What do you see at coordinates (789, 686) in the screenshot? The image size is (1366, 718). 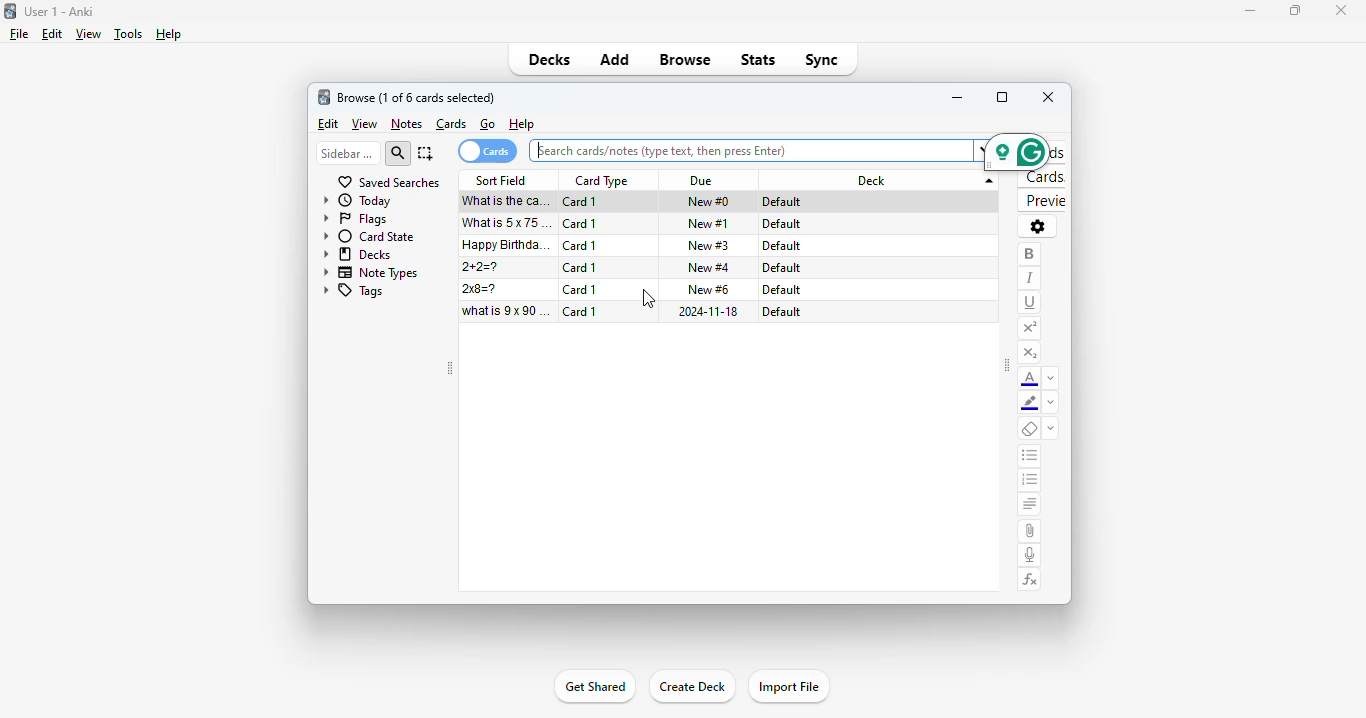 I see `import file` at bounding box center [789, 686].